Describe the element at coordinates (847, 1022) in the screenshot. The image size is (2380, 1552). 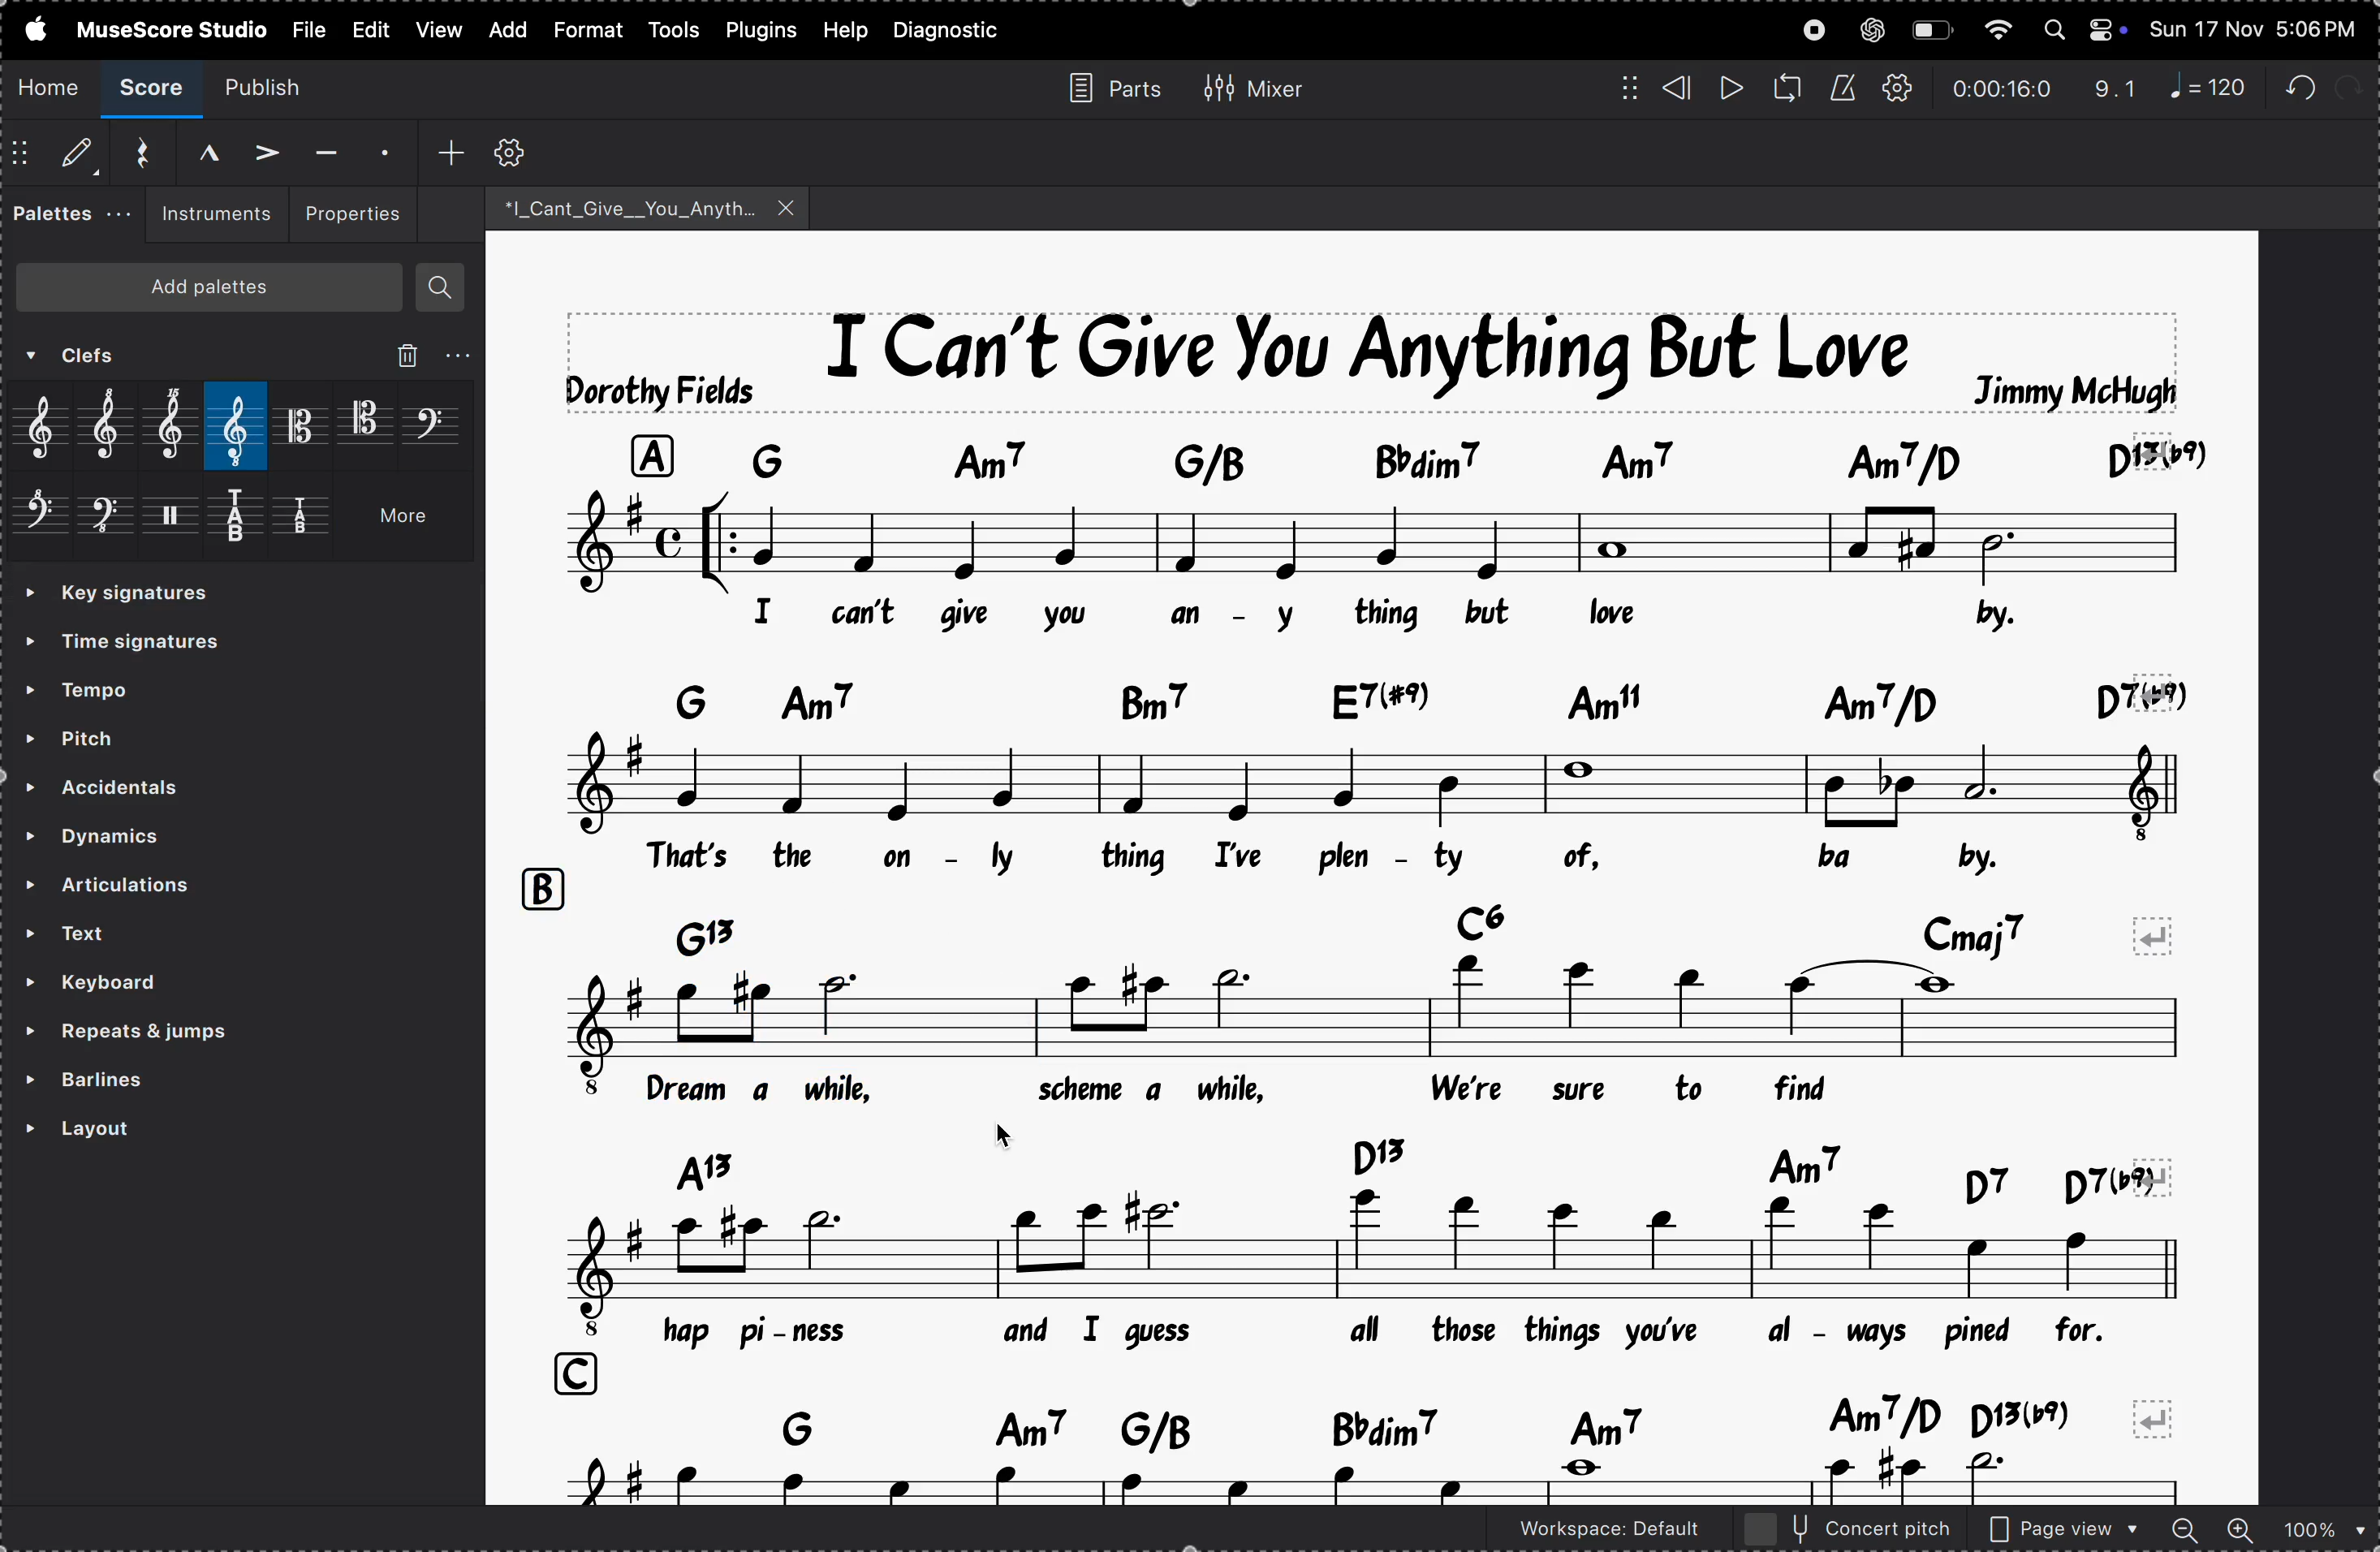
I see `added clef` at that location.